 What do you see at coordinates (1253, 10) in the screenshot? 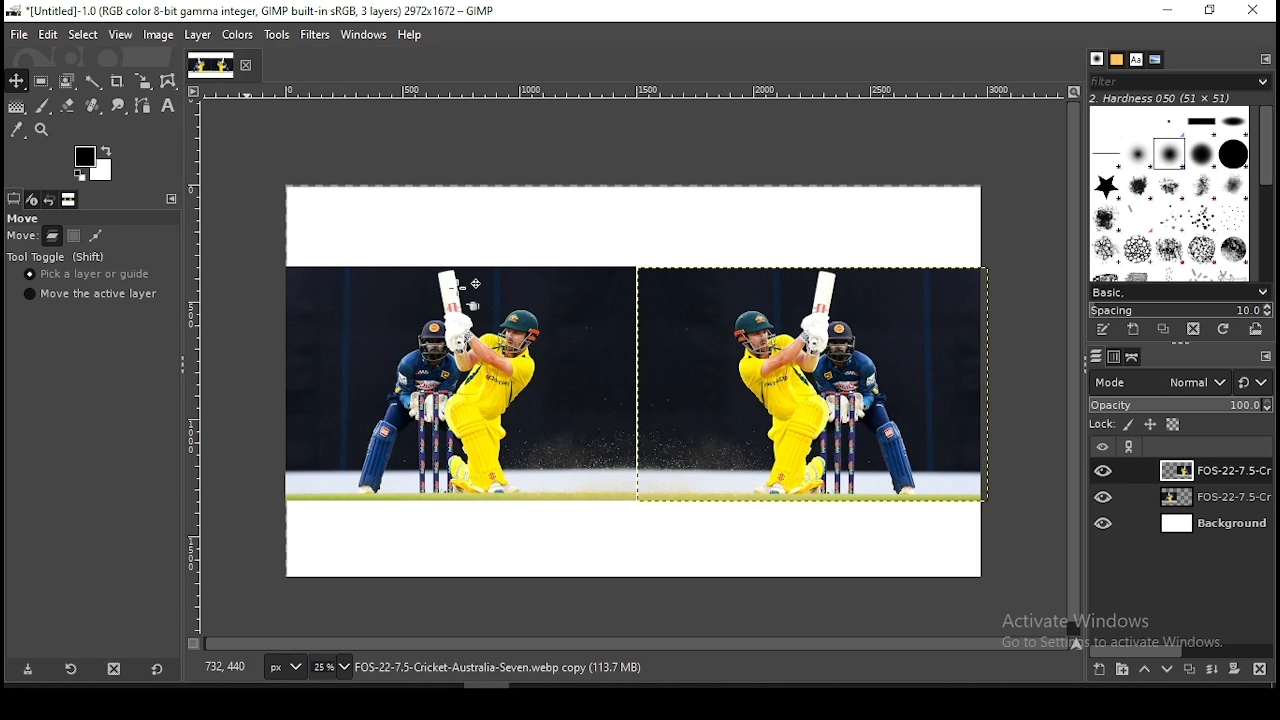
I see `close` at bounding box center [1253, 10].